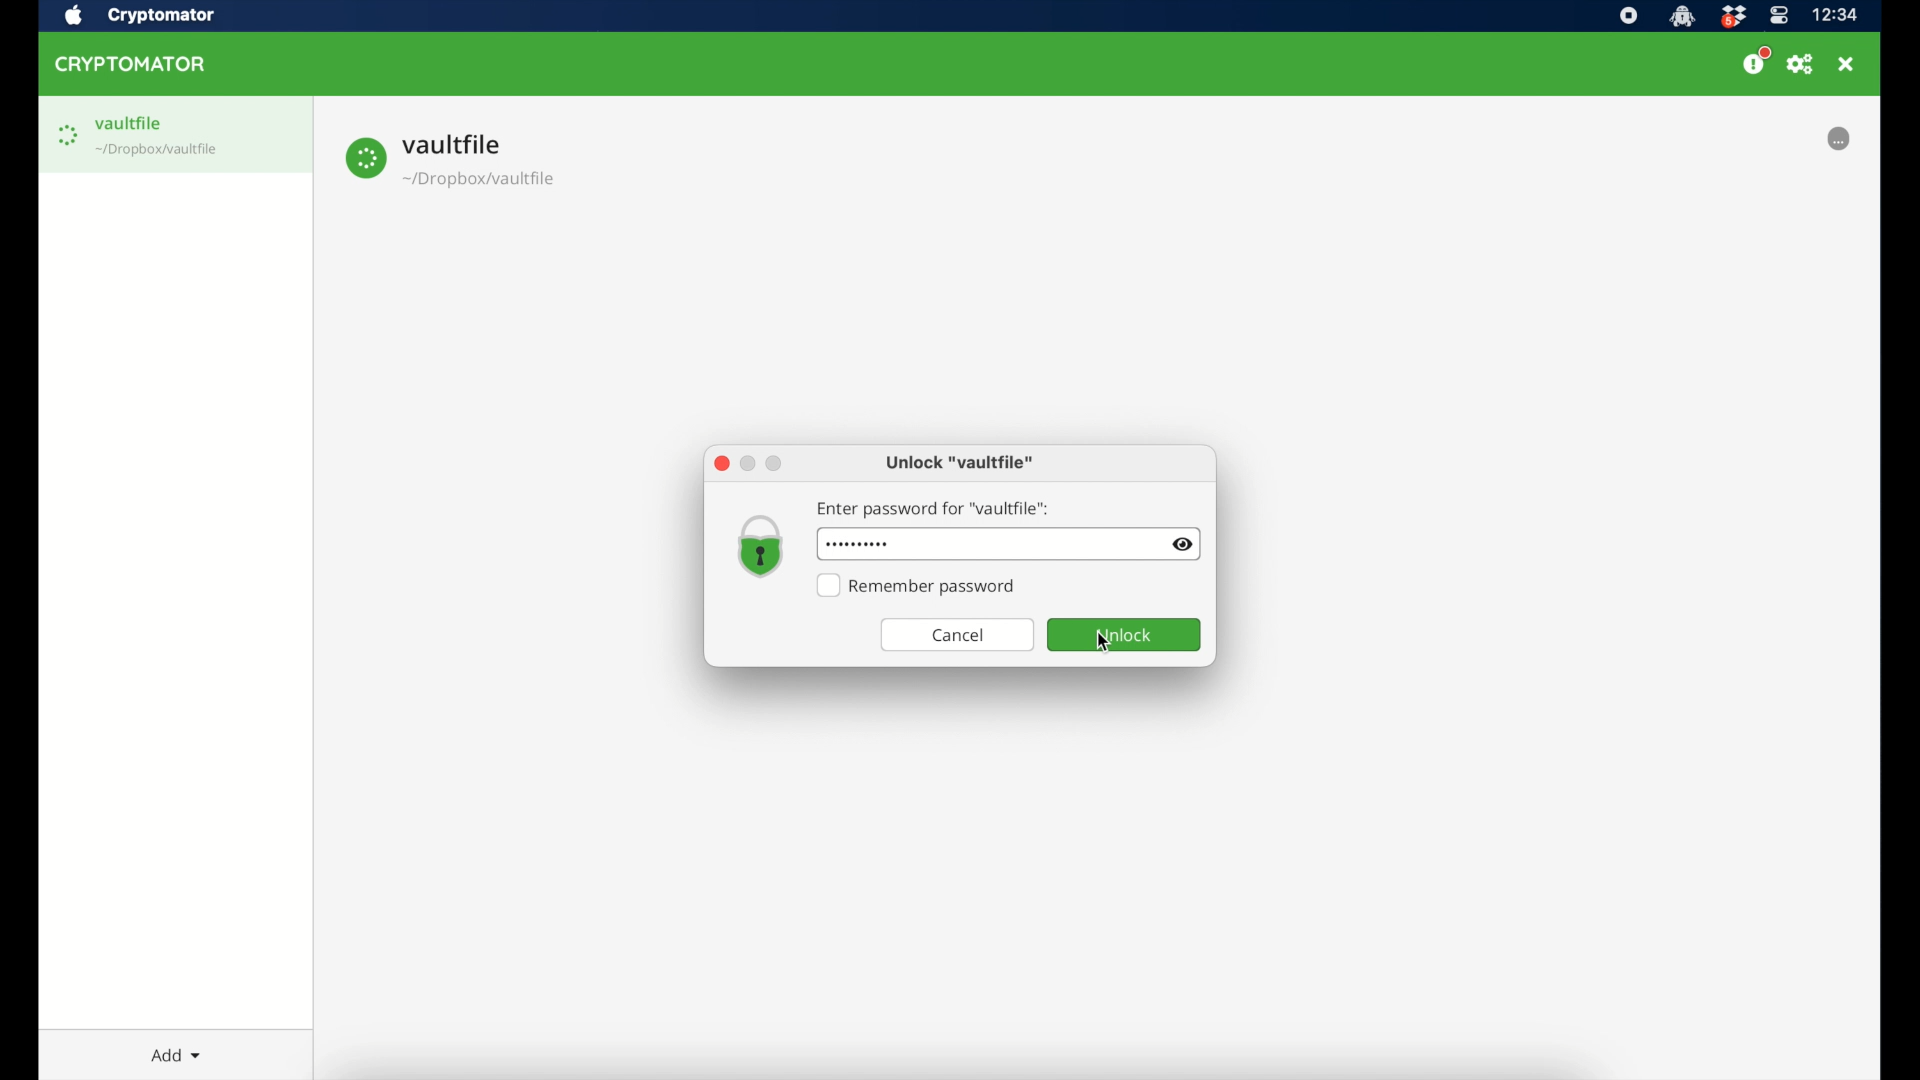  What do you see at coordinates (854, 545) in the screenshot?
I see `password` at bounding box center [854, 545].